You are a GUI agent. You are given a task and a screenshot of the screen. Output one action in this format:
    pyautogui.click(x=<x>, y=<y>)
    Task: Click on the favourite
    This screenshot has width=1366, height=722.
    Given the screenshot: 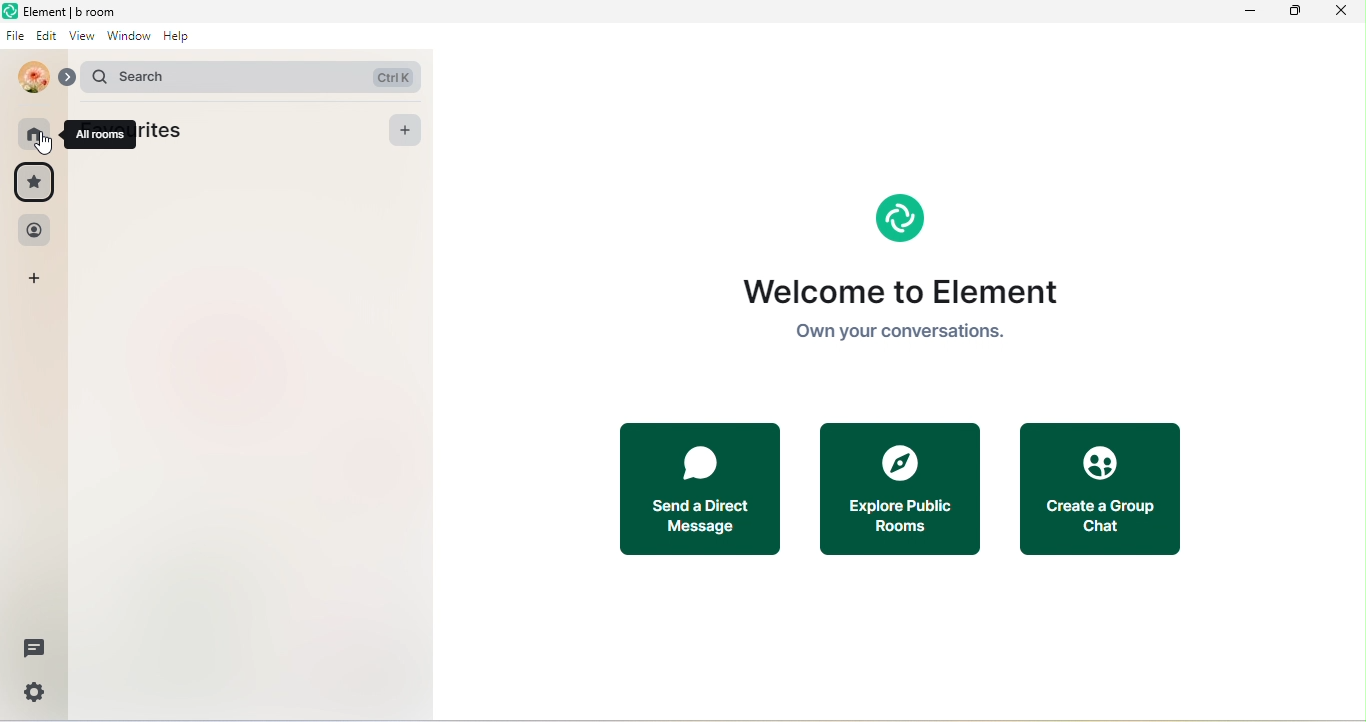 What is the action you would take?
    pyautogui.click(x=35, y=182)
    